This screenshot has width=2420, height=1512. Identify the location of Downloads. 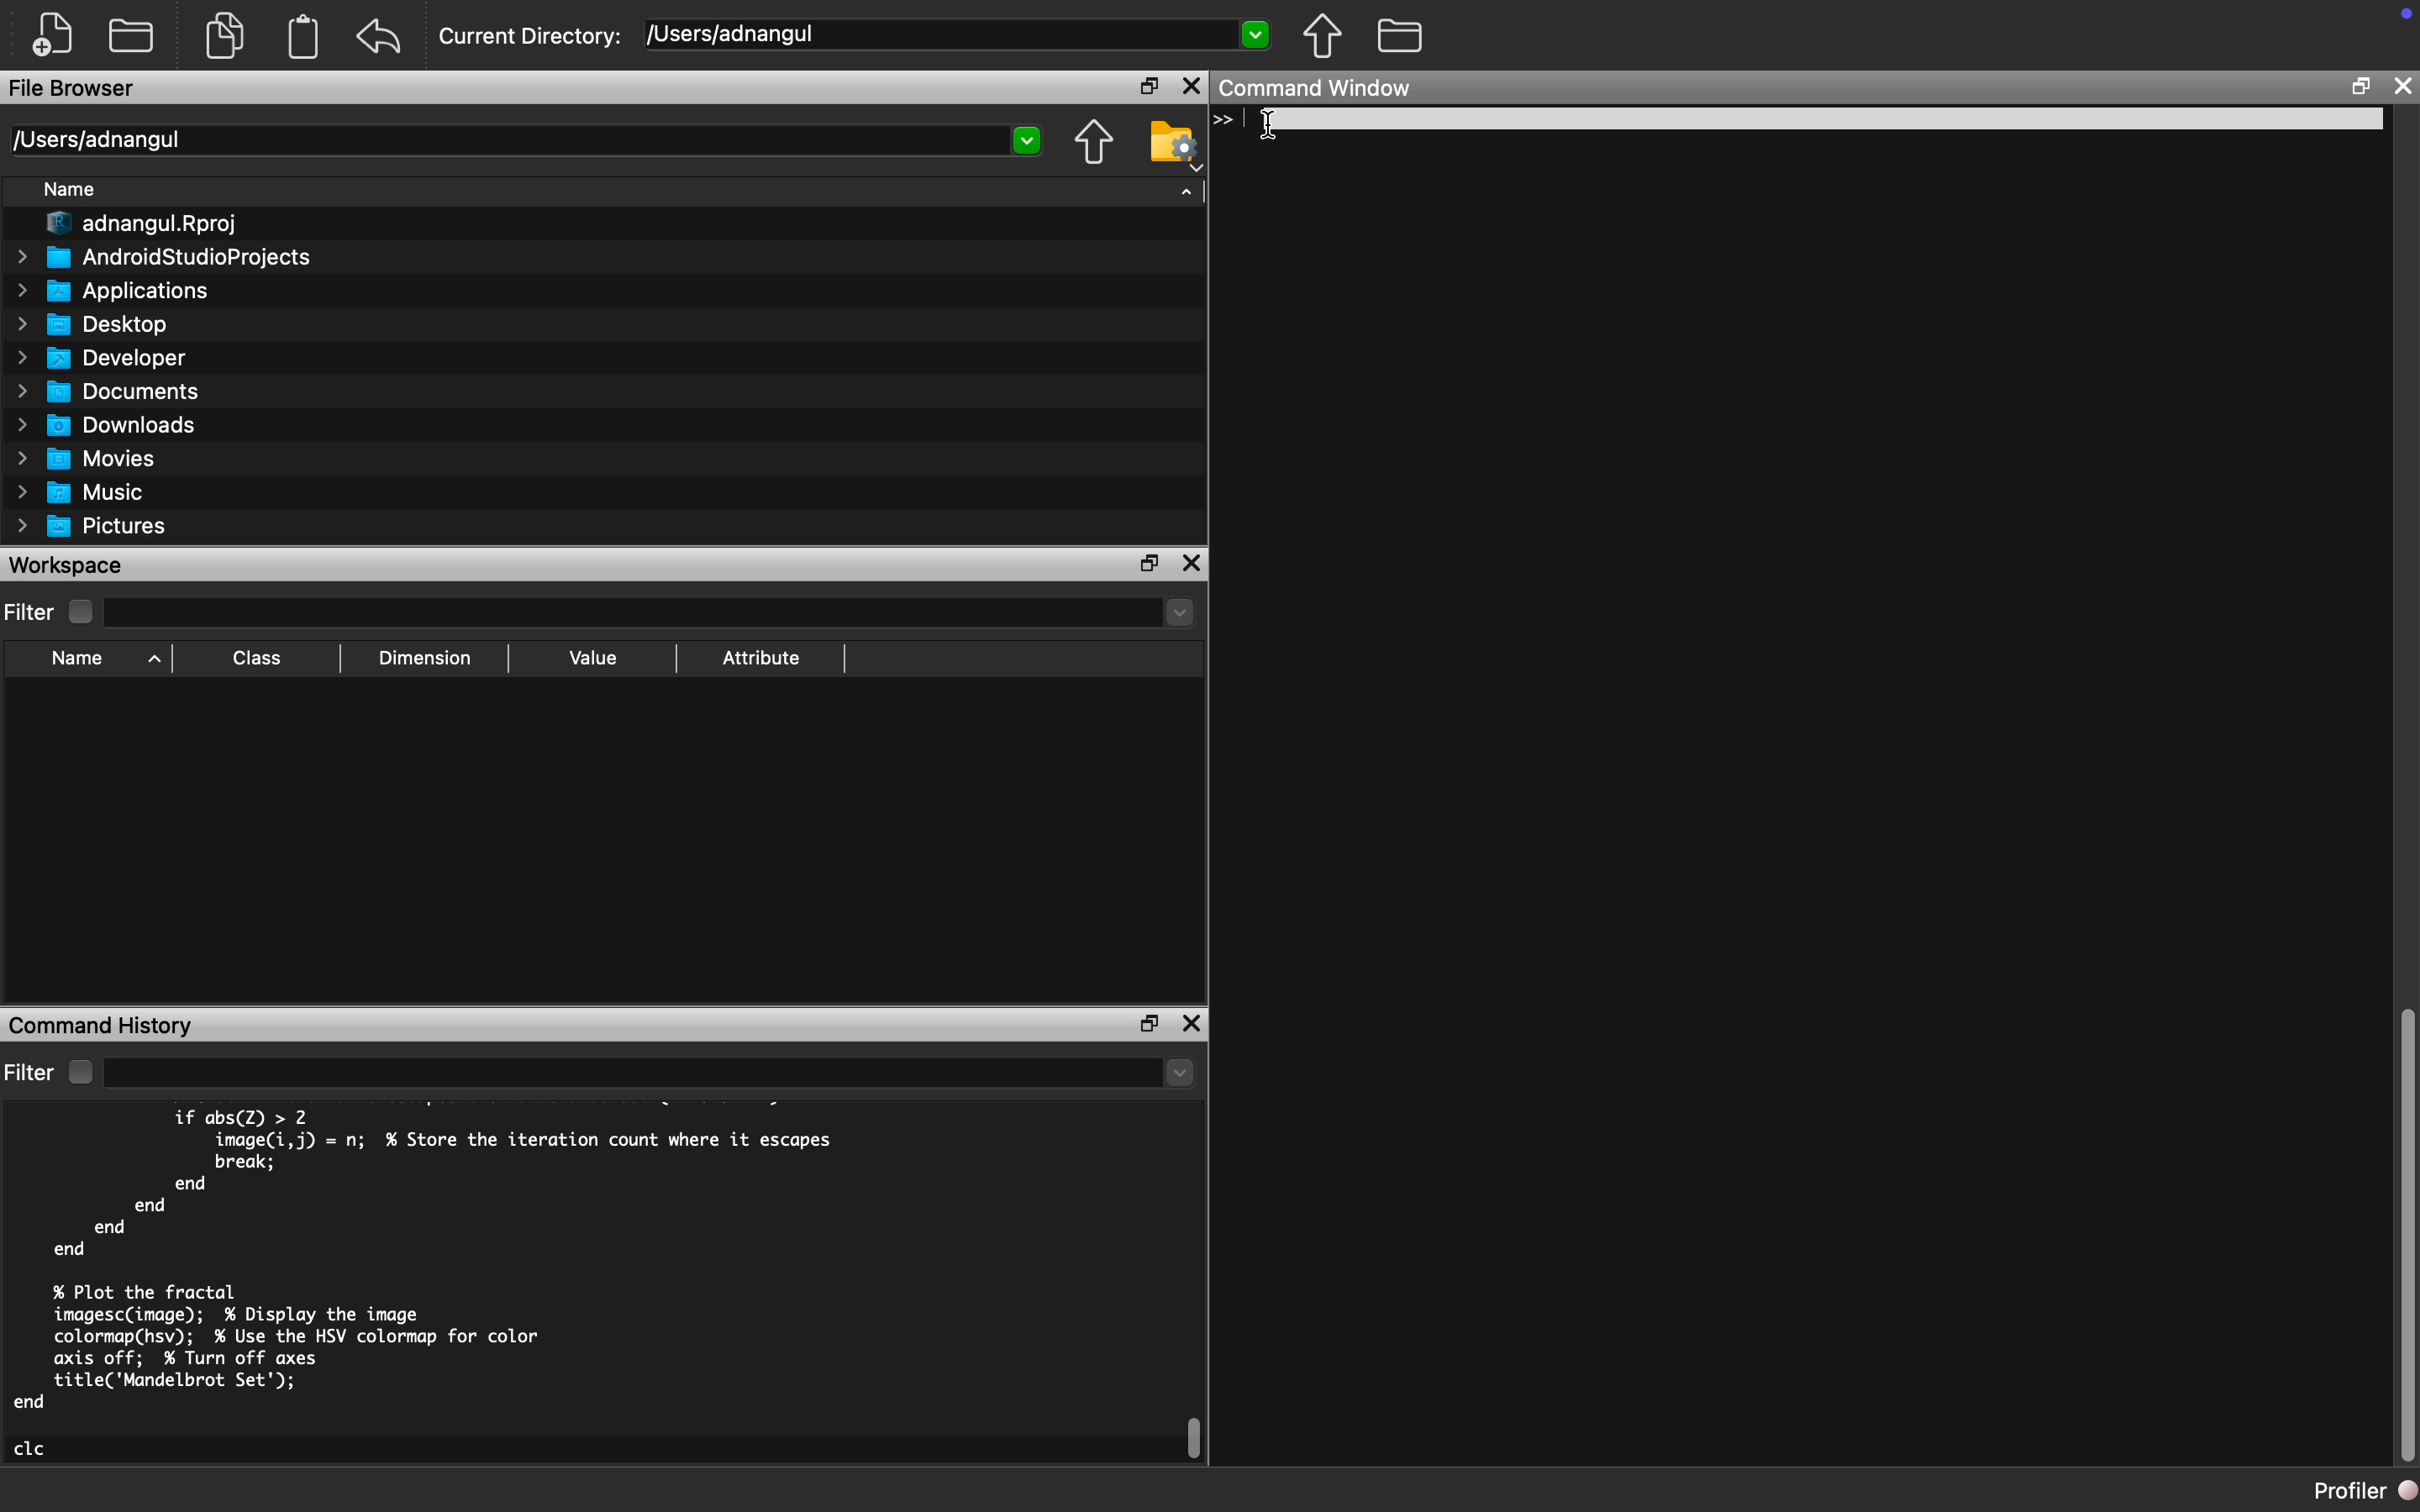
(109, 424).